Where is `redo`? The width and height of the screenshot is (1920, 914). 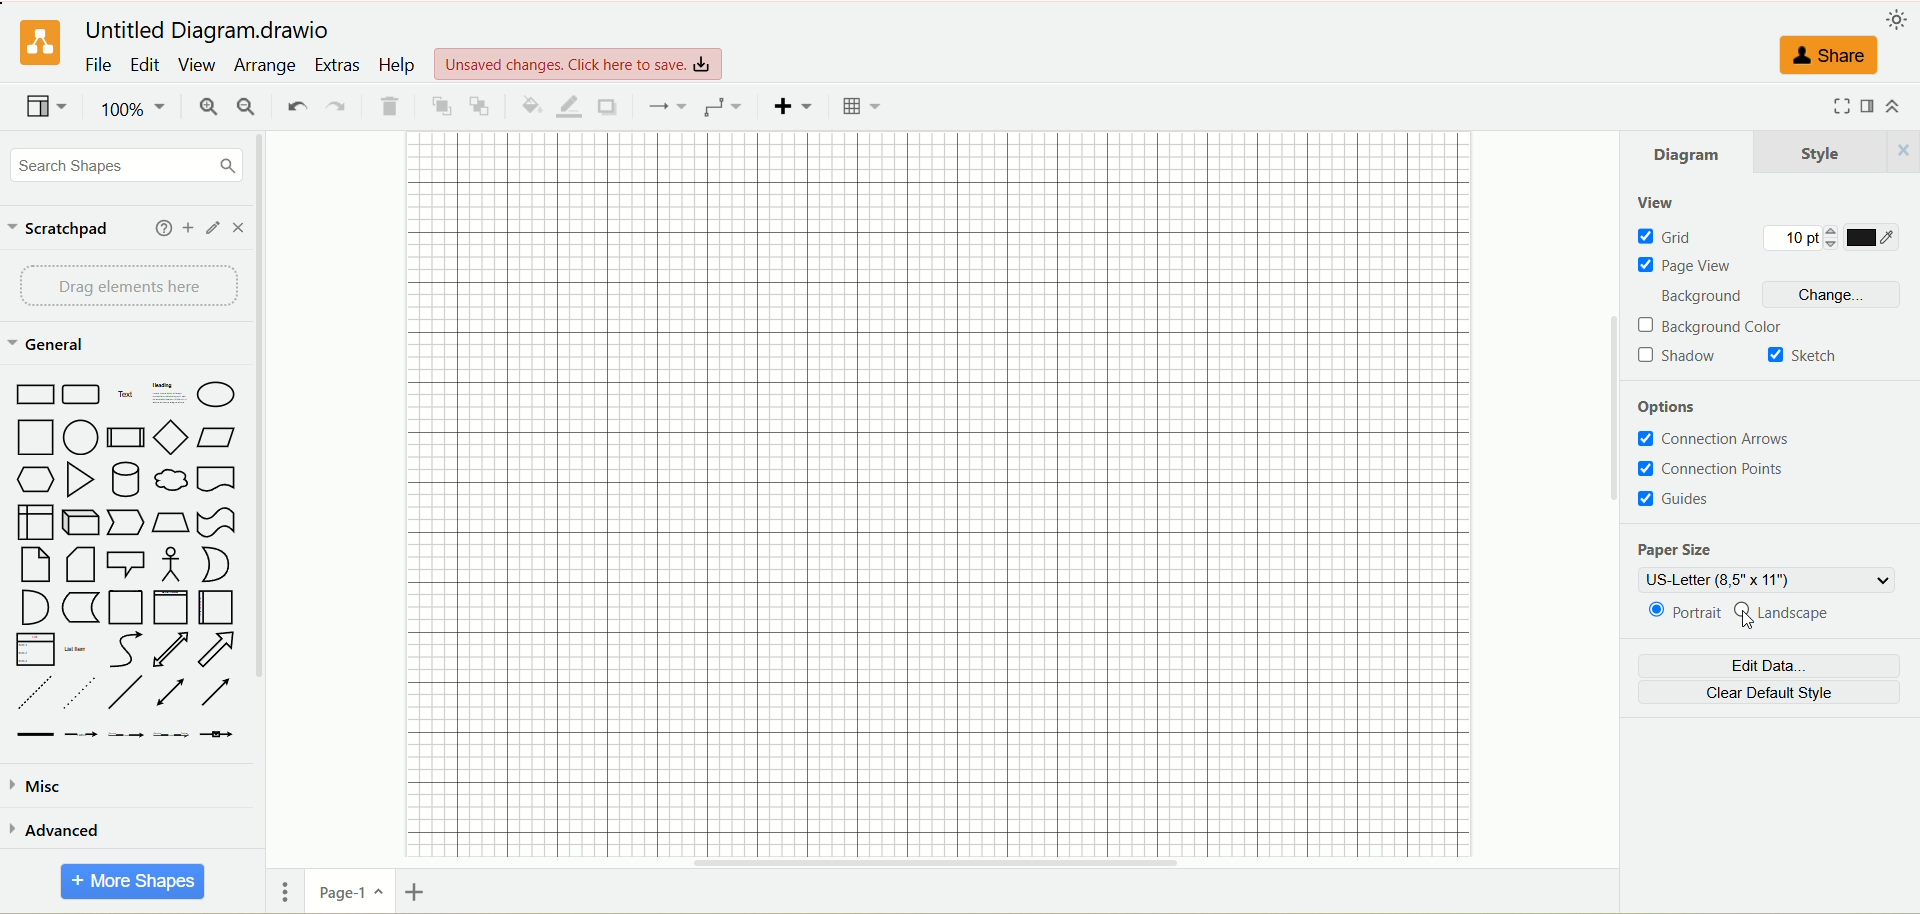
redo is located at coordinates (337, 104).